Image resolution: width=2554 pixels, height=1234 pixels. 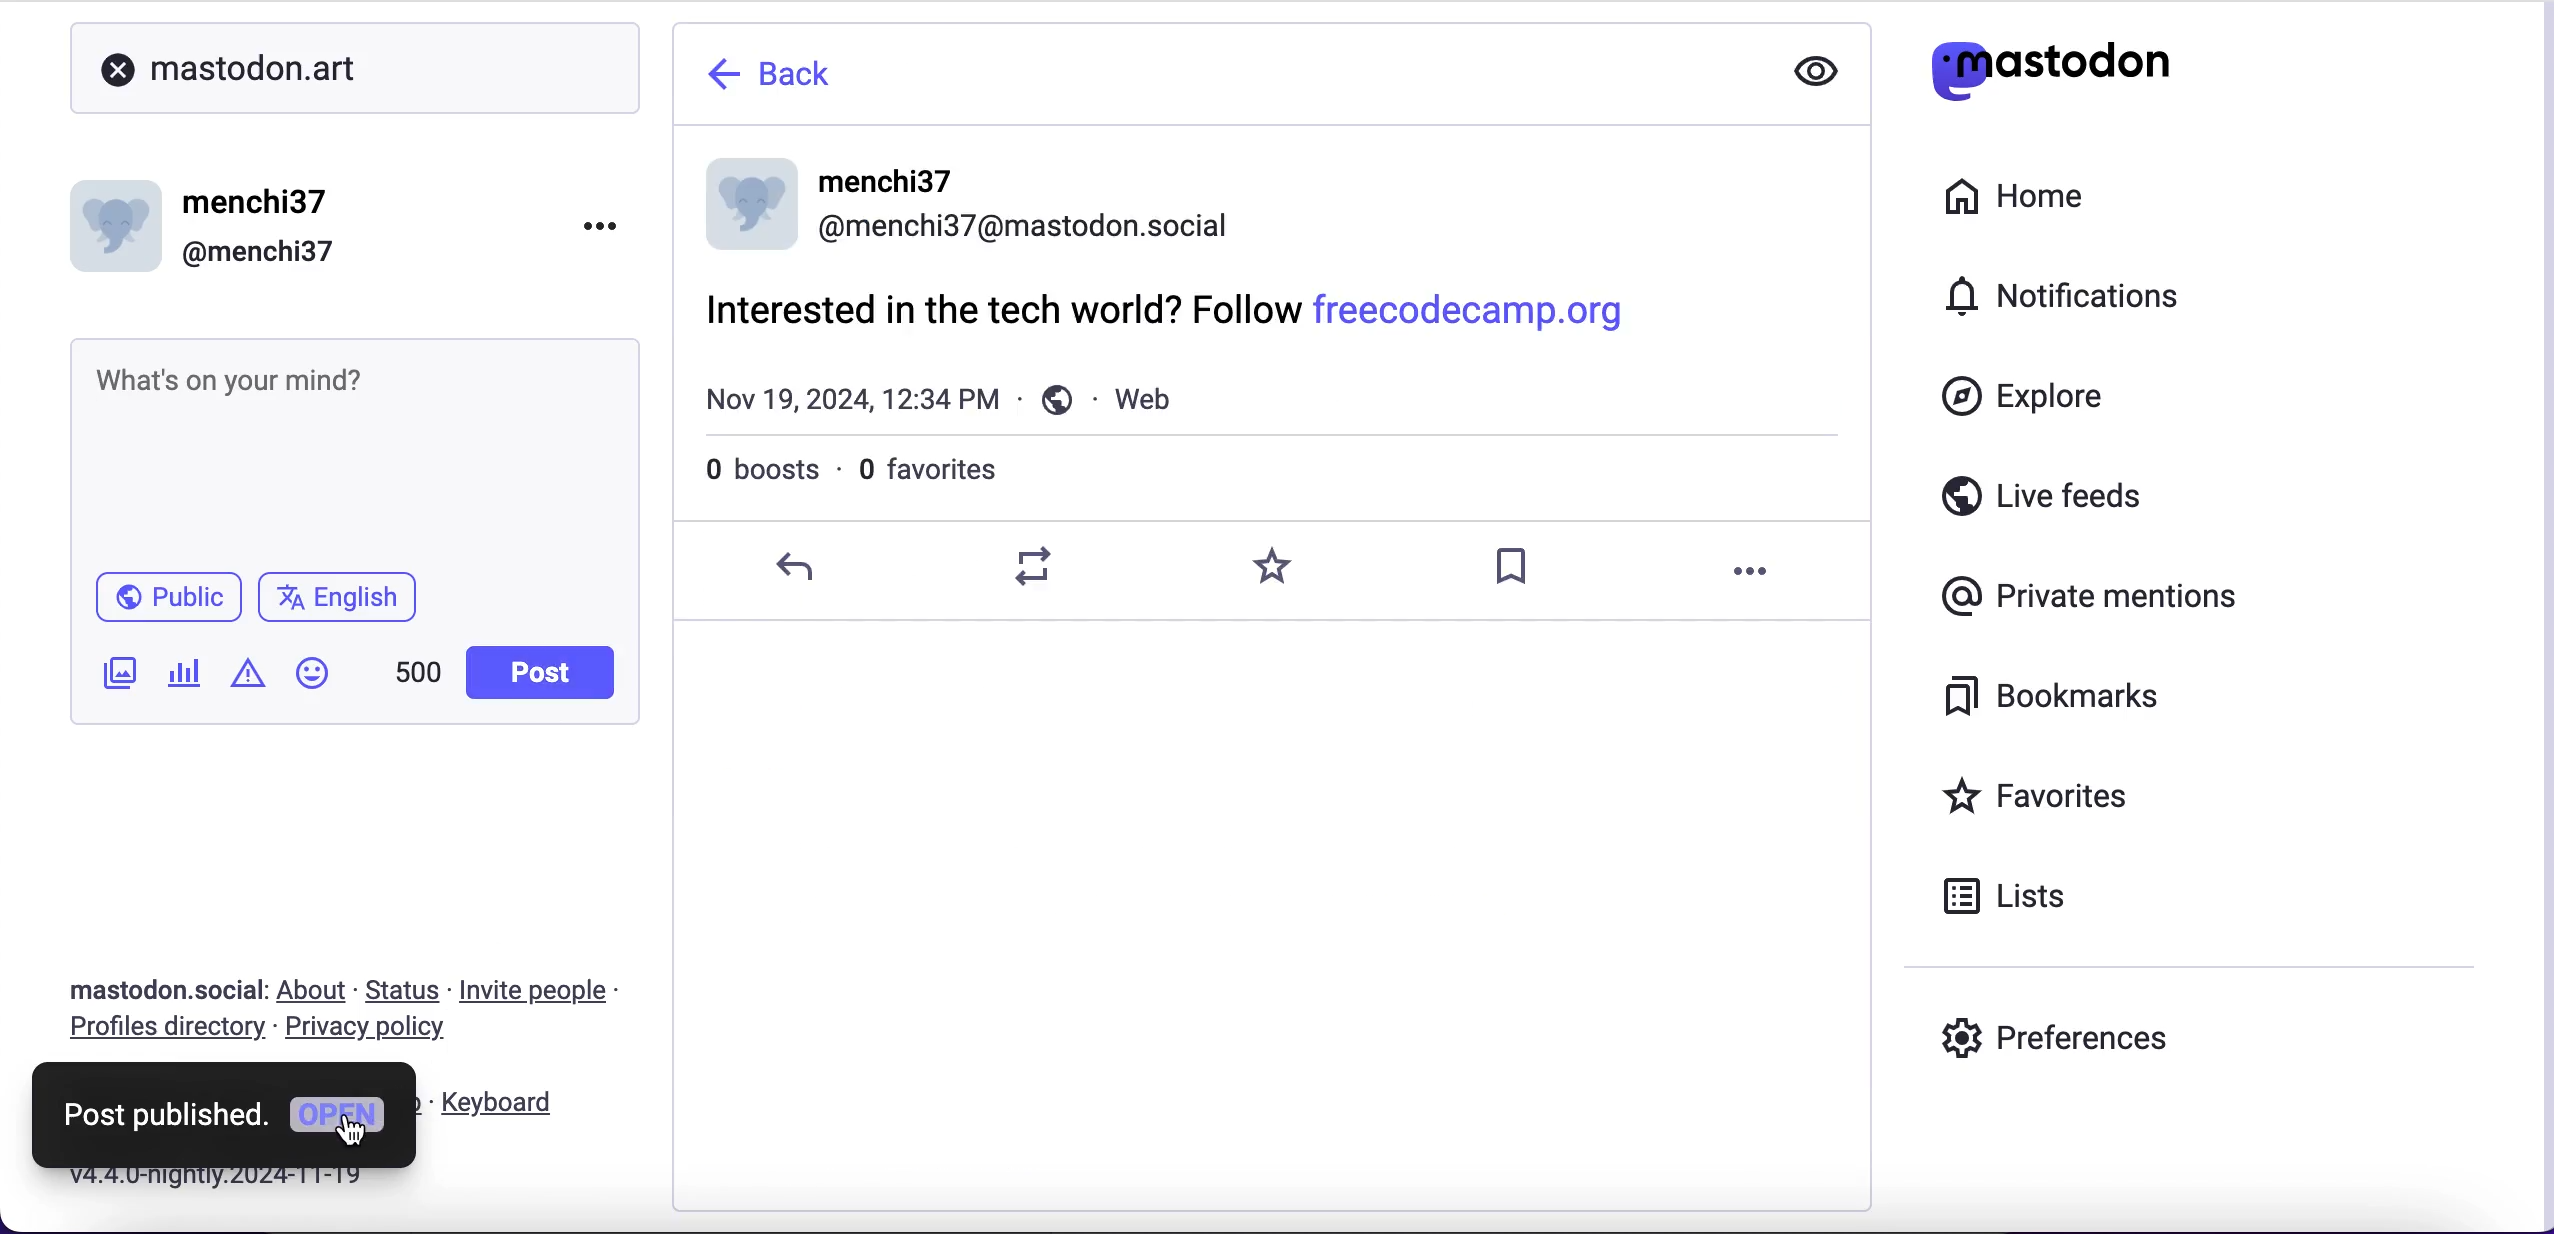 What do you see at coordinates (1275, 567) in the screenshot?
I see `favorite` at bounding box center [1275, 567].